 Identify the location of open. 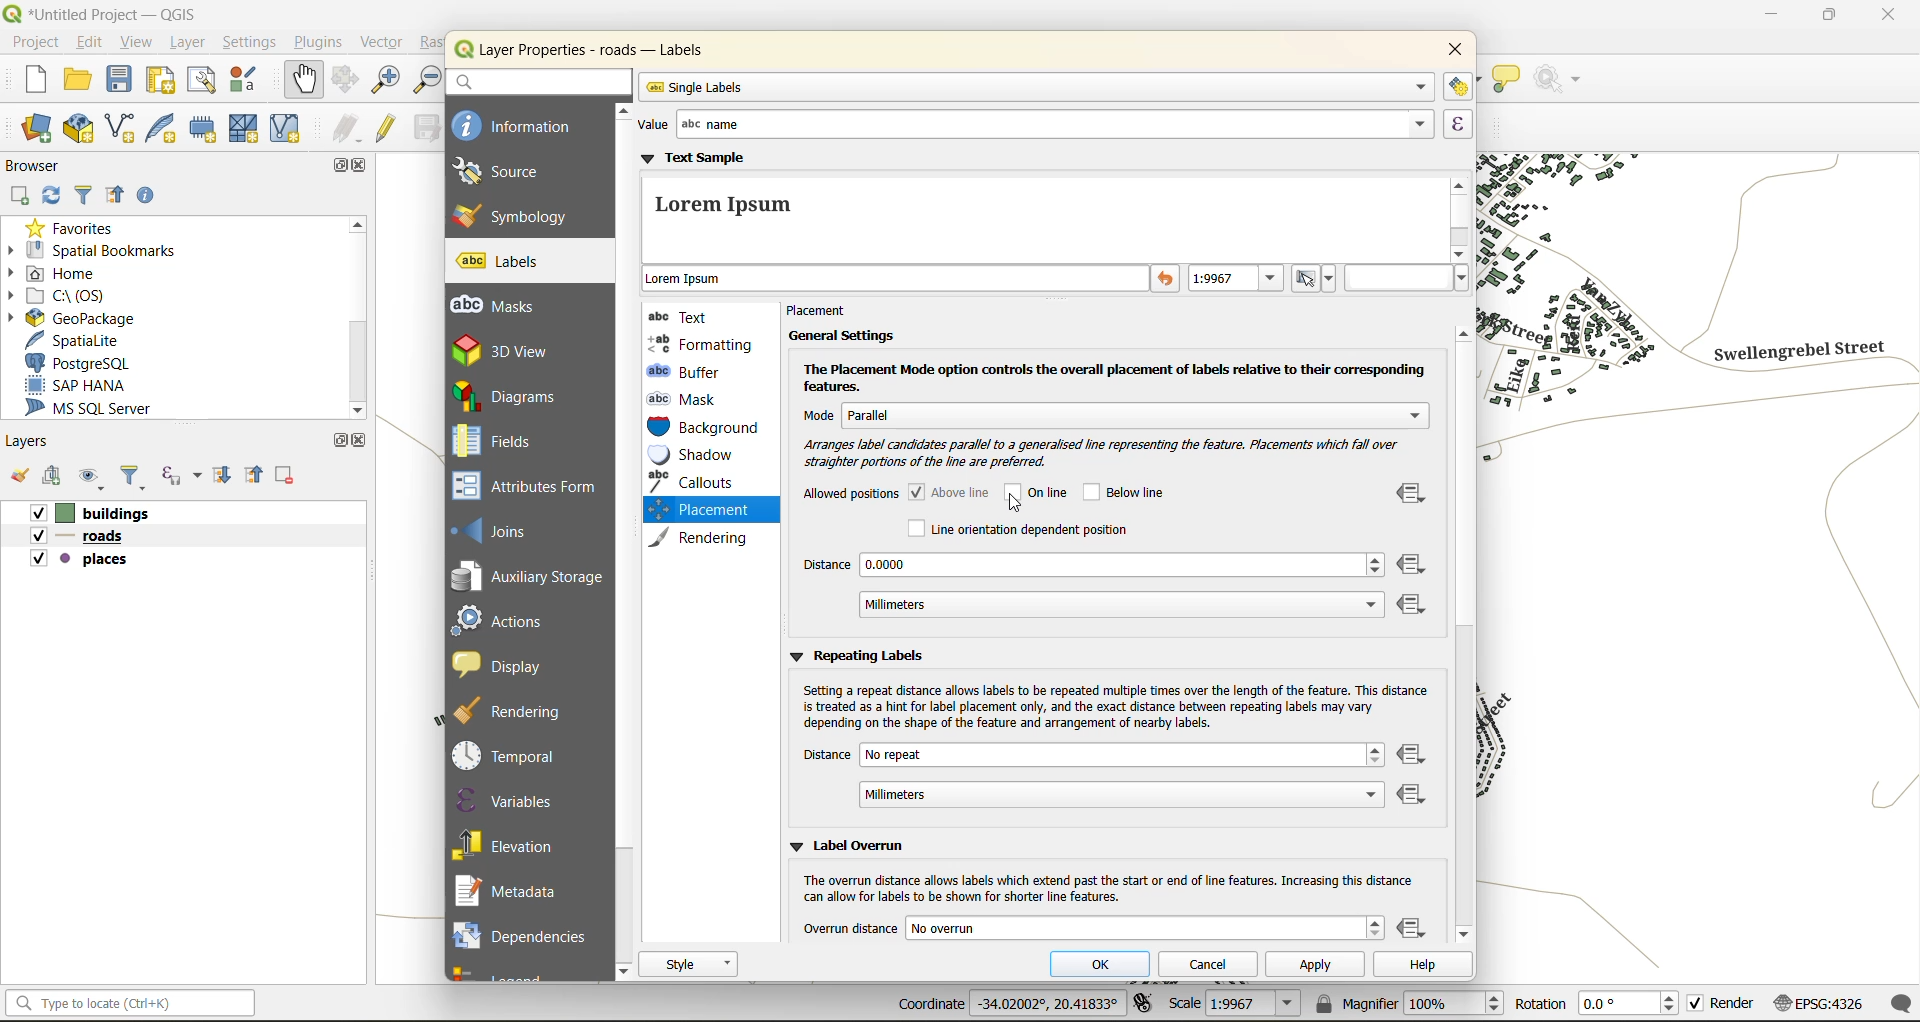
(17, 474).